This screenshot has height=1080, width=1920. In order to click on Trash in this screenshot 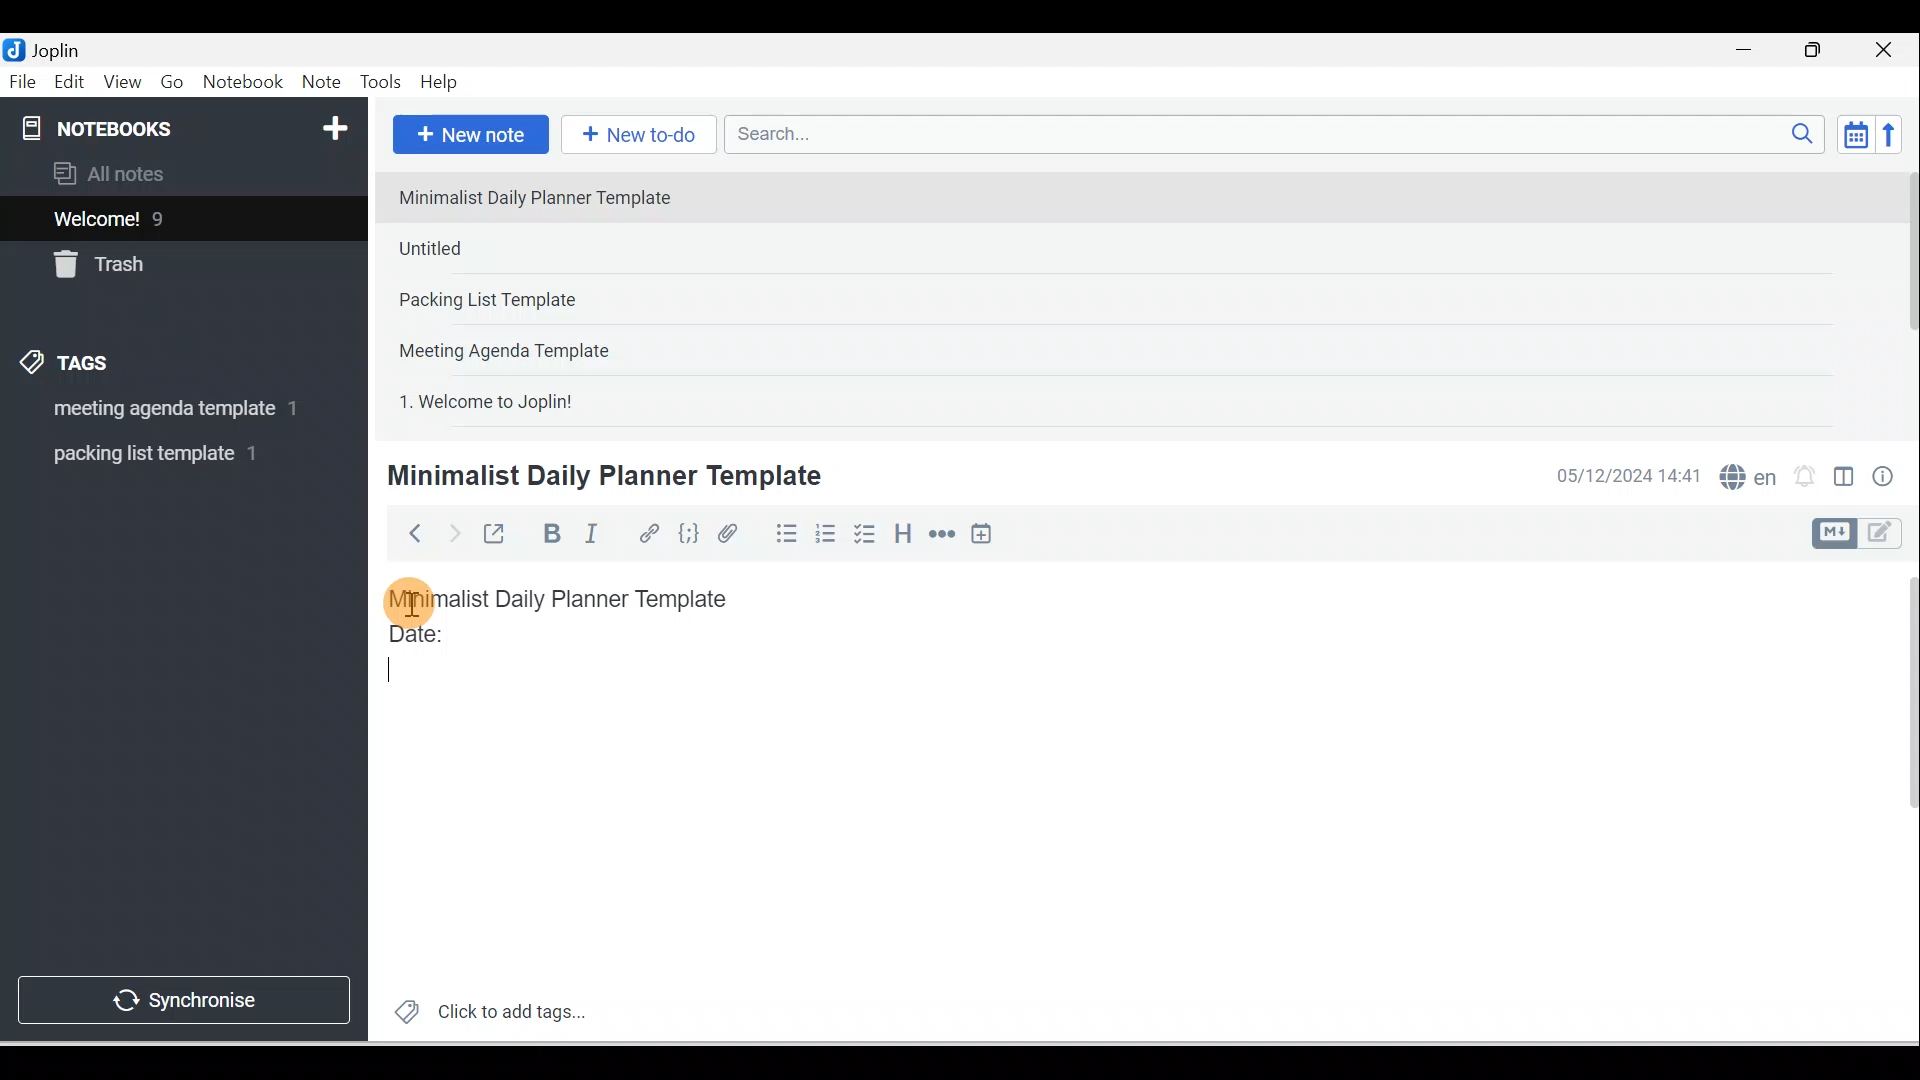, I will do `click(147, 259)`.